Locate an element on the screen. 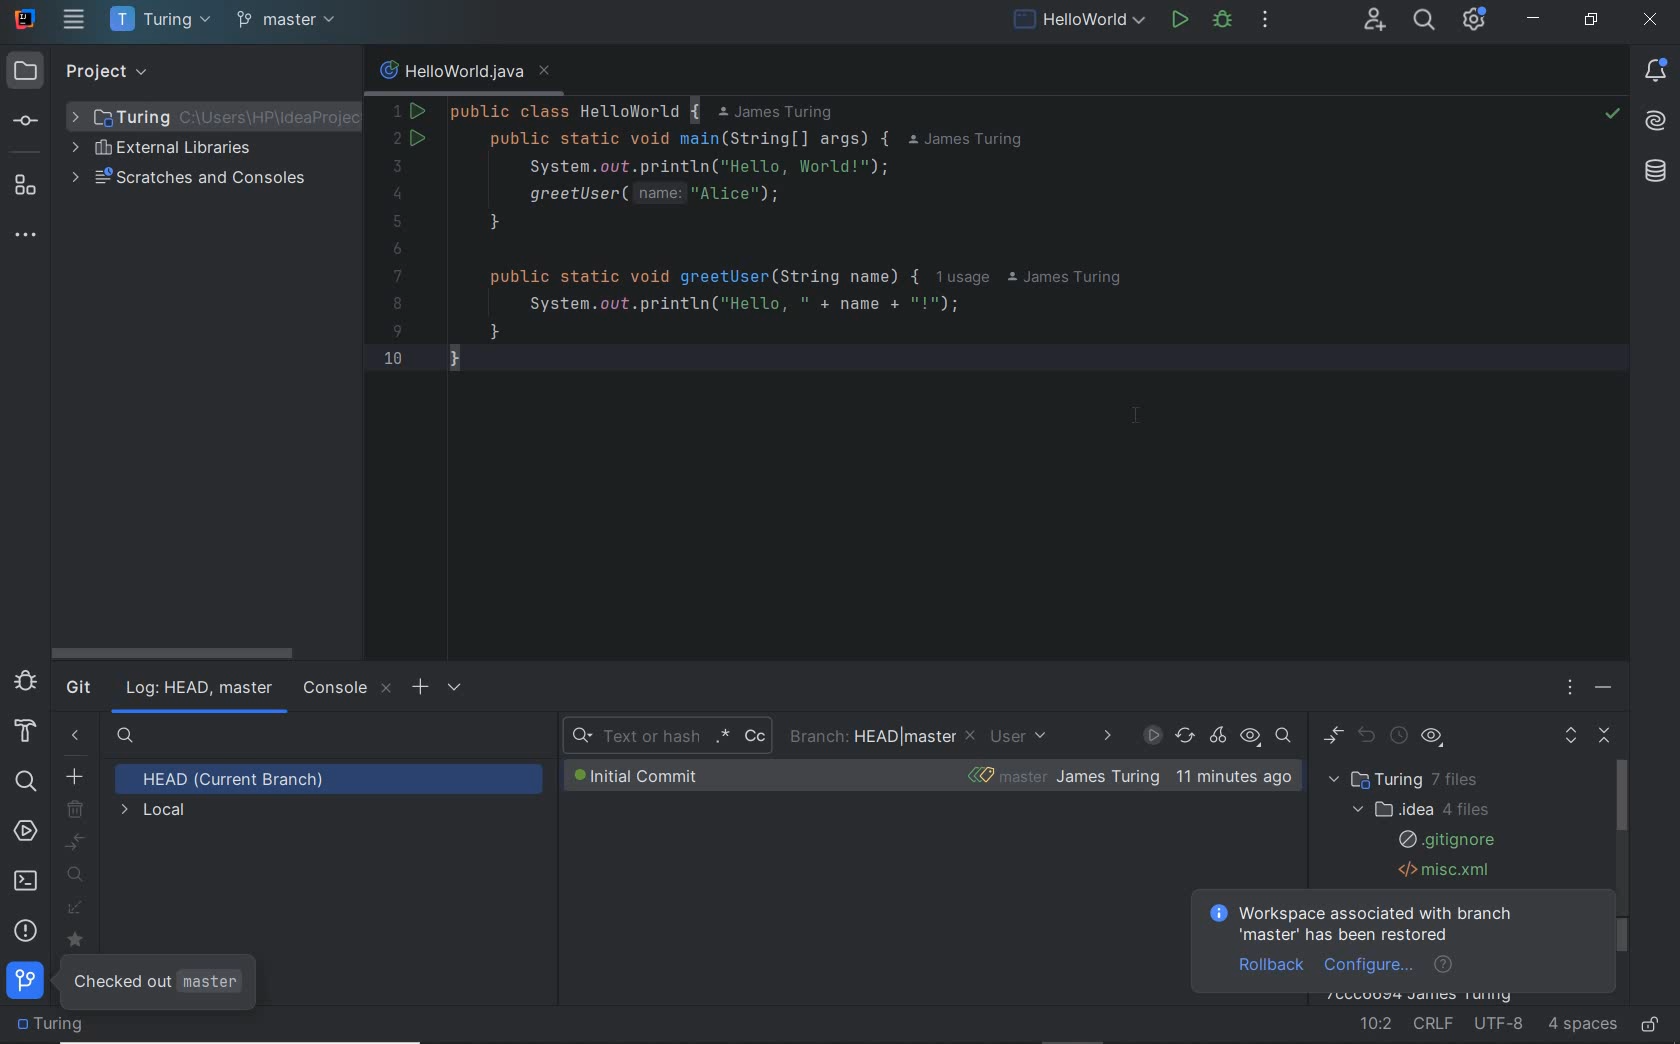  compare with current is located at coordinates (77, 843).